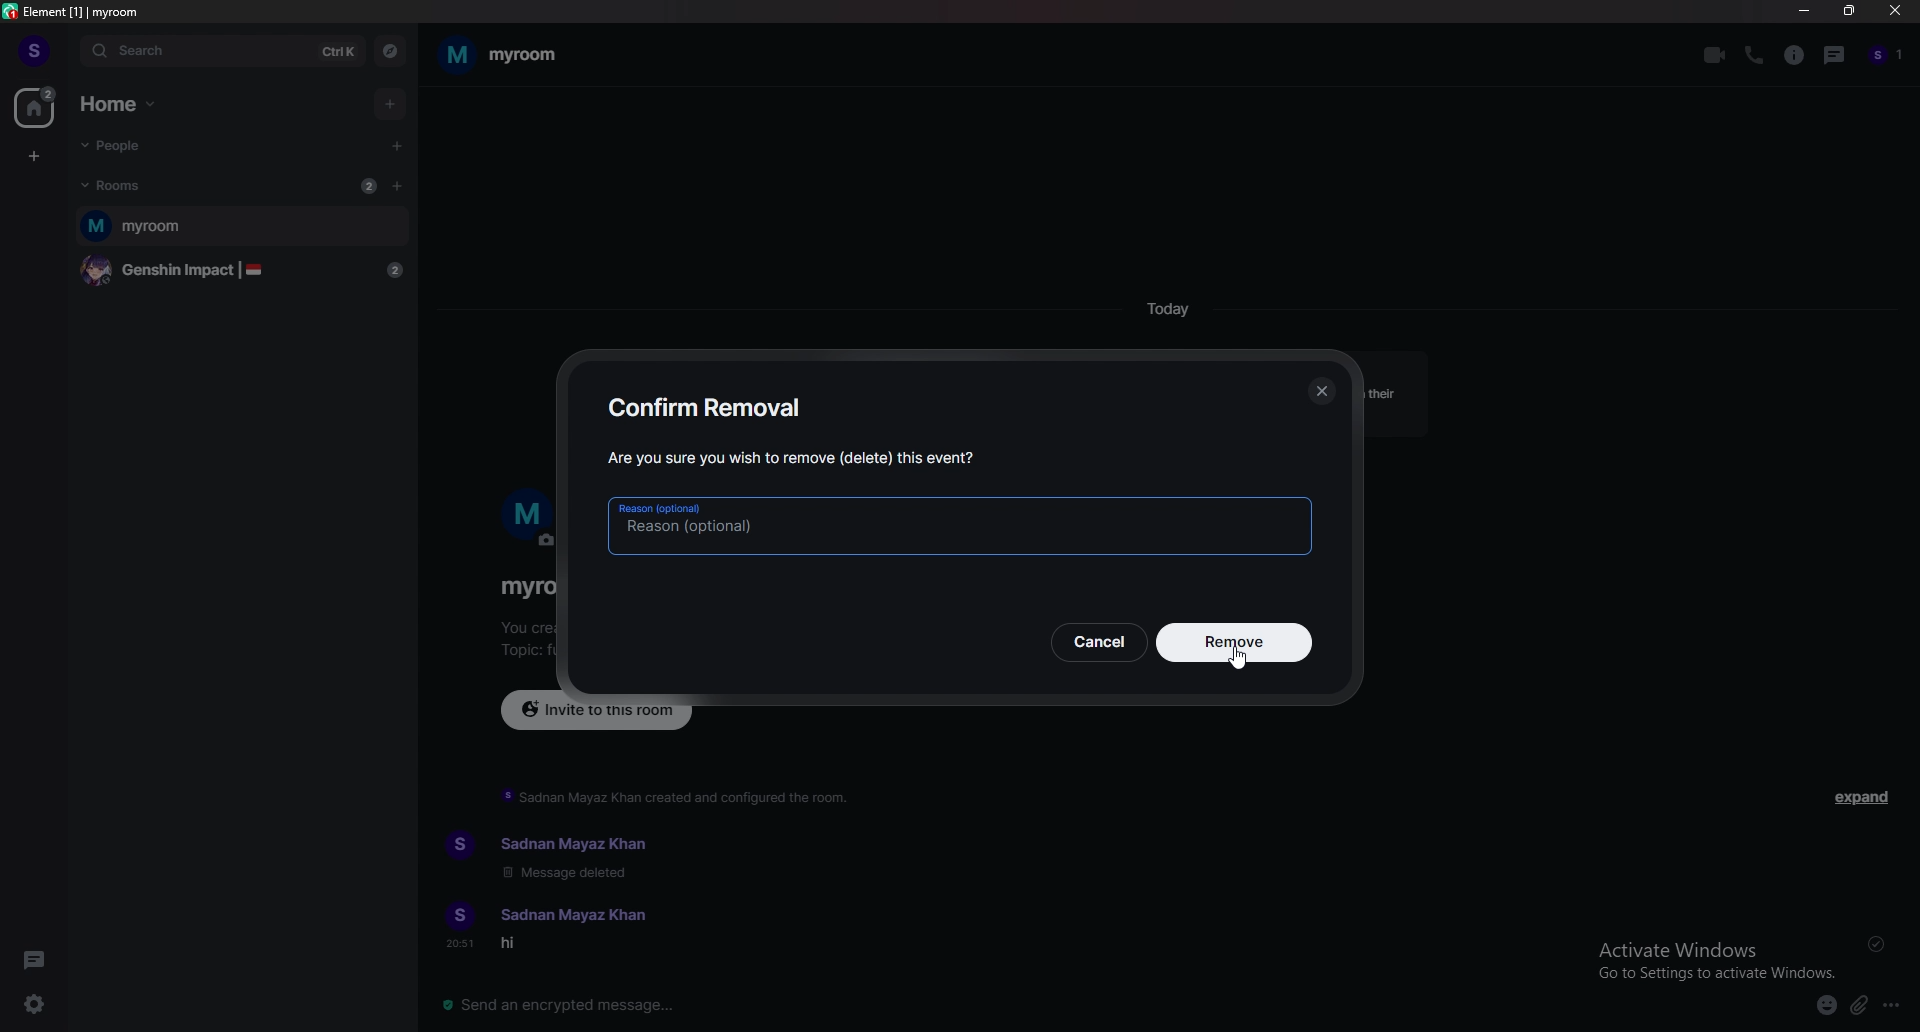 The height and width of the screenshot is (1032, 1920). Describe the element at coordinates (1167, 309) in the screenshot. I see `today` at that location.